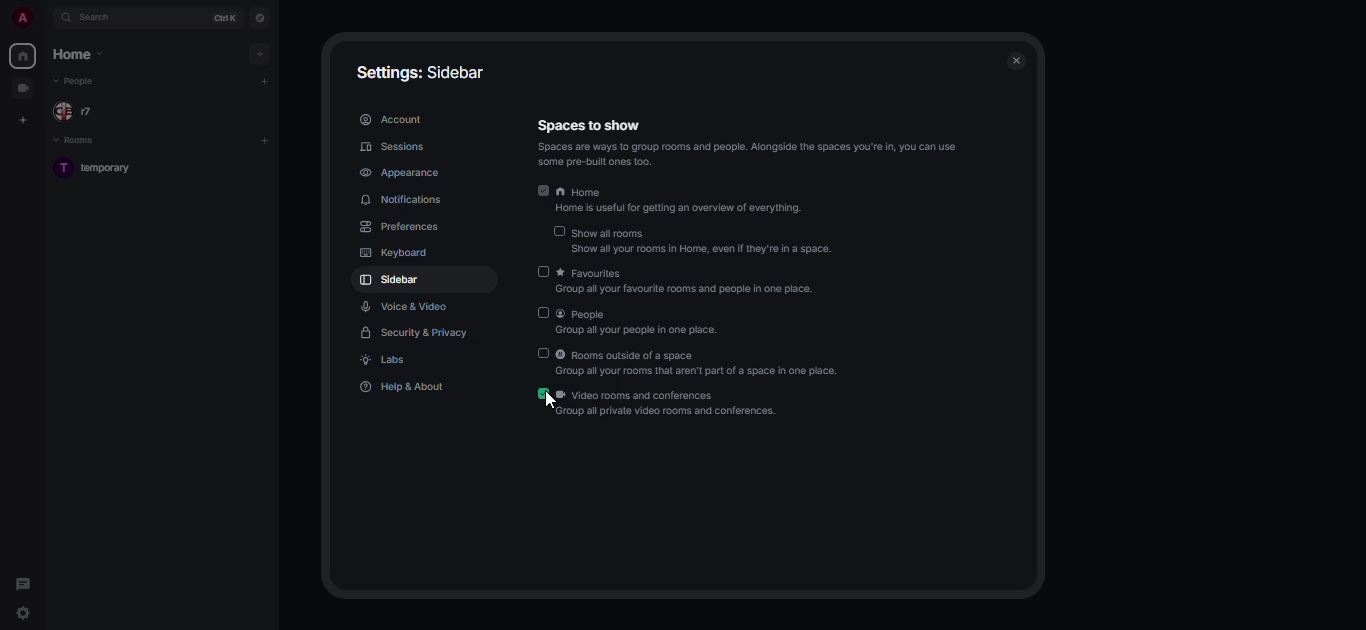 The width and height of the screenshot is (1366, 630). Describe the element at coordinates (260, 55) in the screenshot. I see `add` at that location.